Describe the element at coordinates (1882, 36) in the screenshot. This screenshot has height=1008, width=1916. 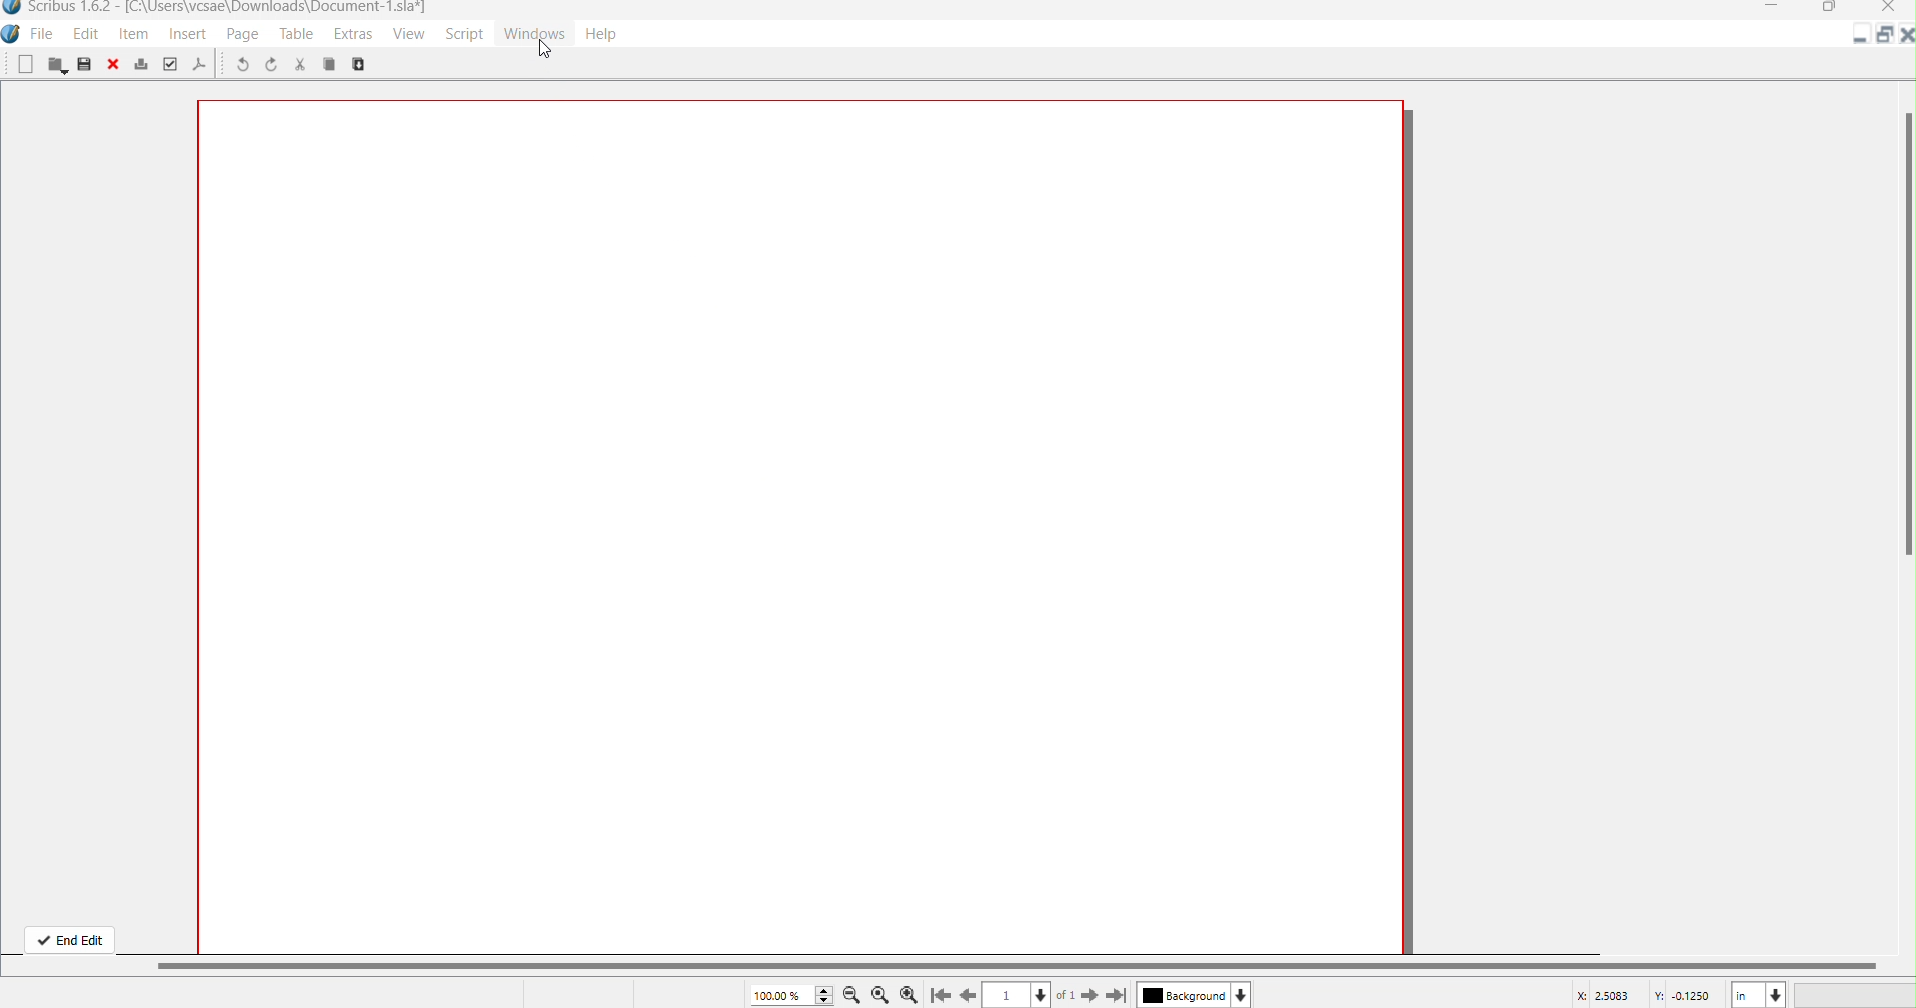
I see `maximize` at that location.